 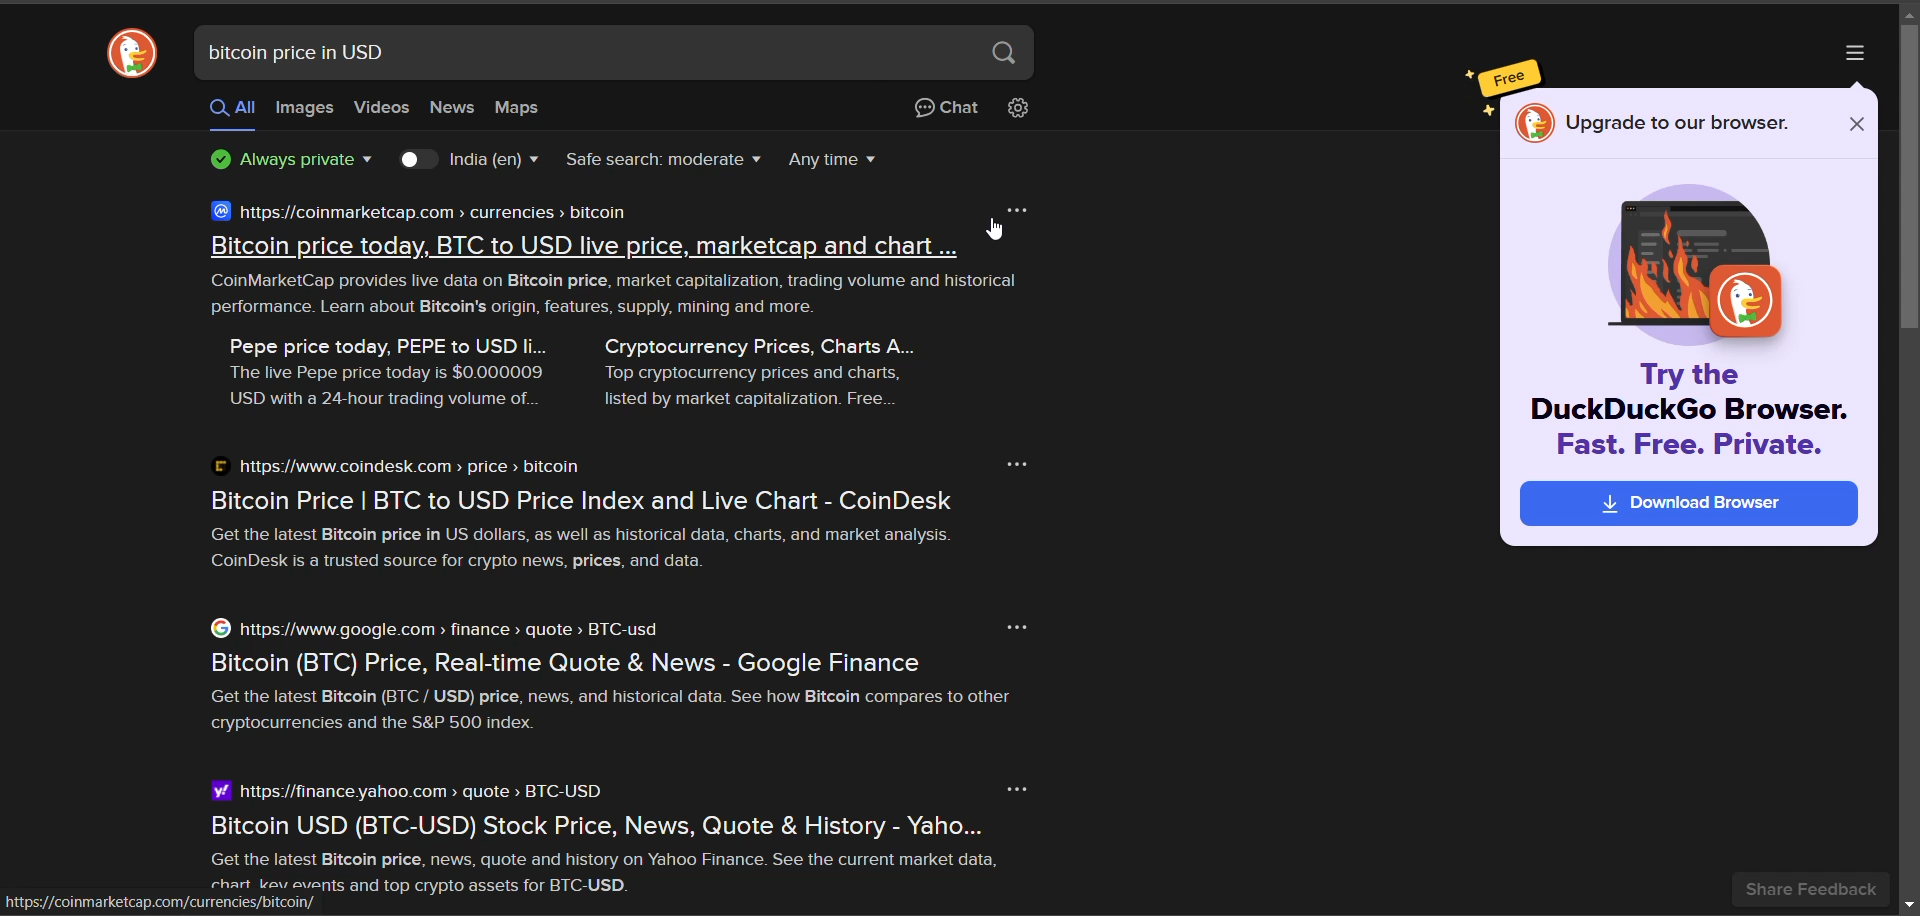 I want to click on toggle country results key, so click(x=413, y=162).